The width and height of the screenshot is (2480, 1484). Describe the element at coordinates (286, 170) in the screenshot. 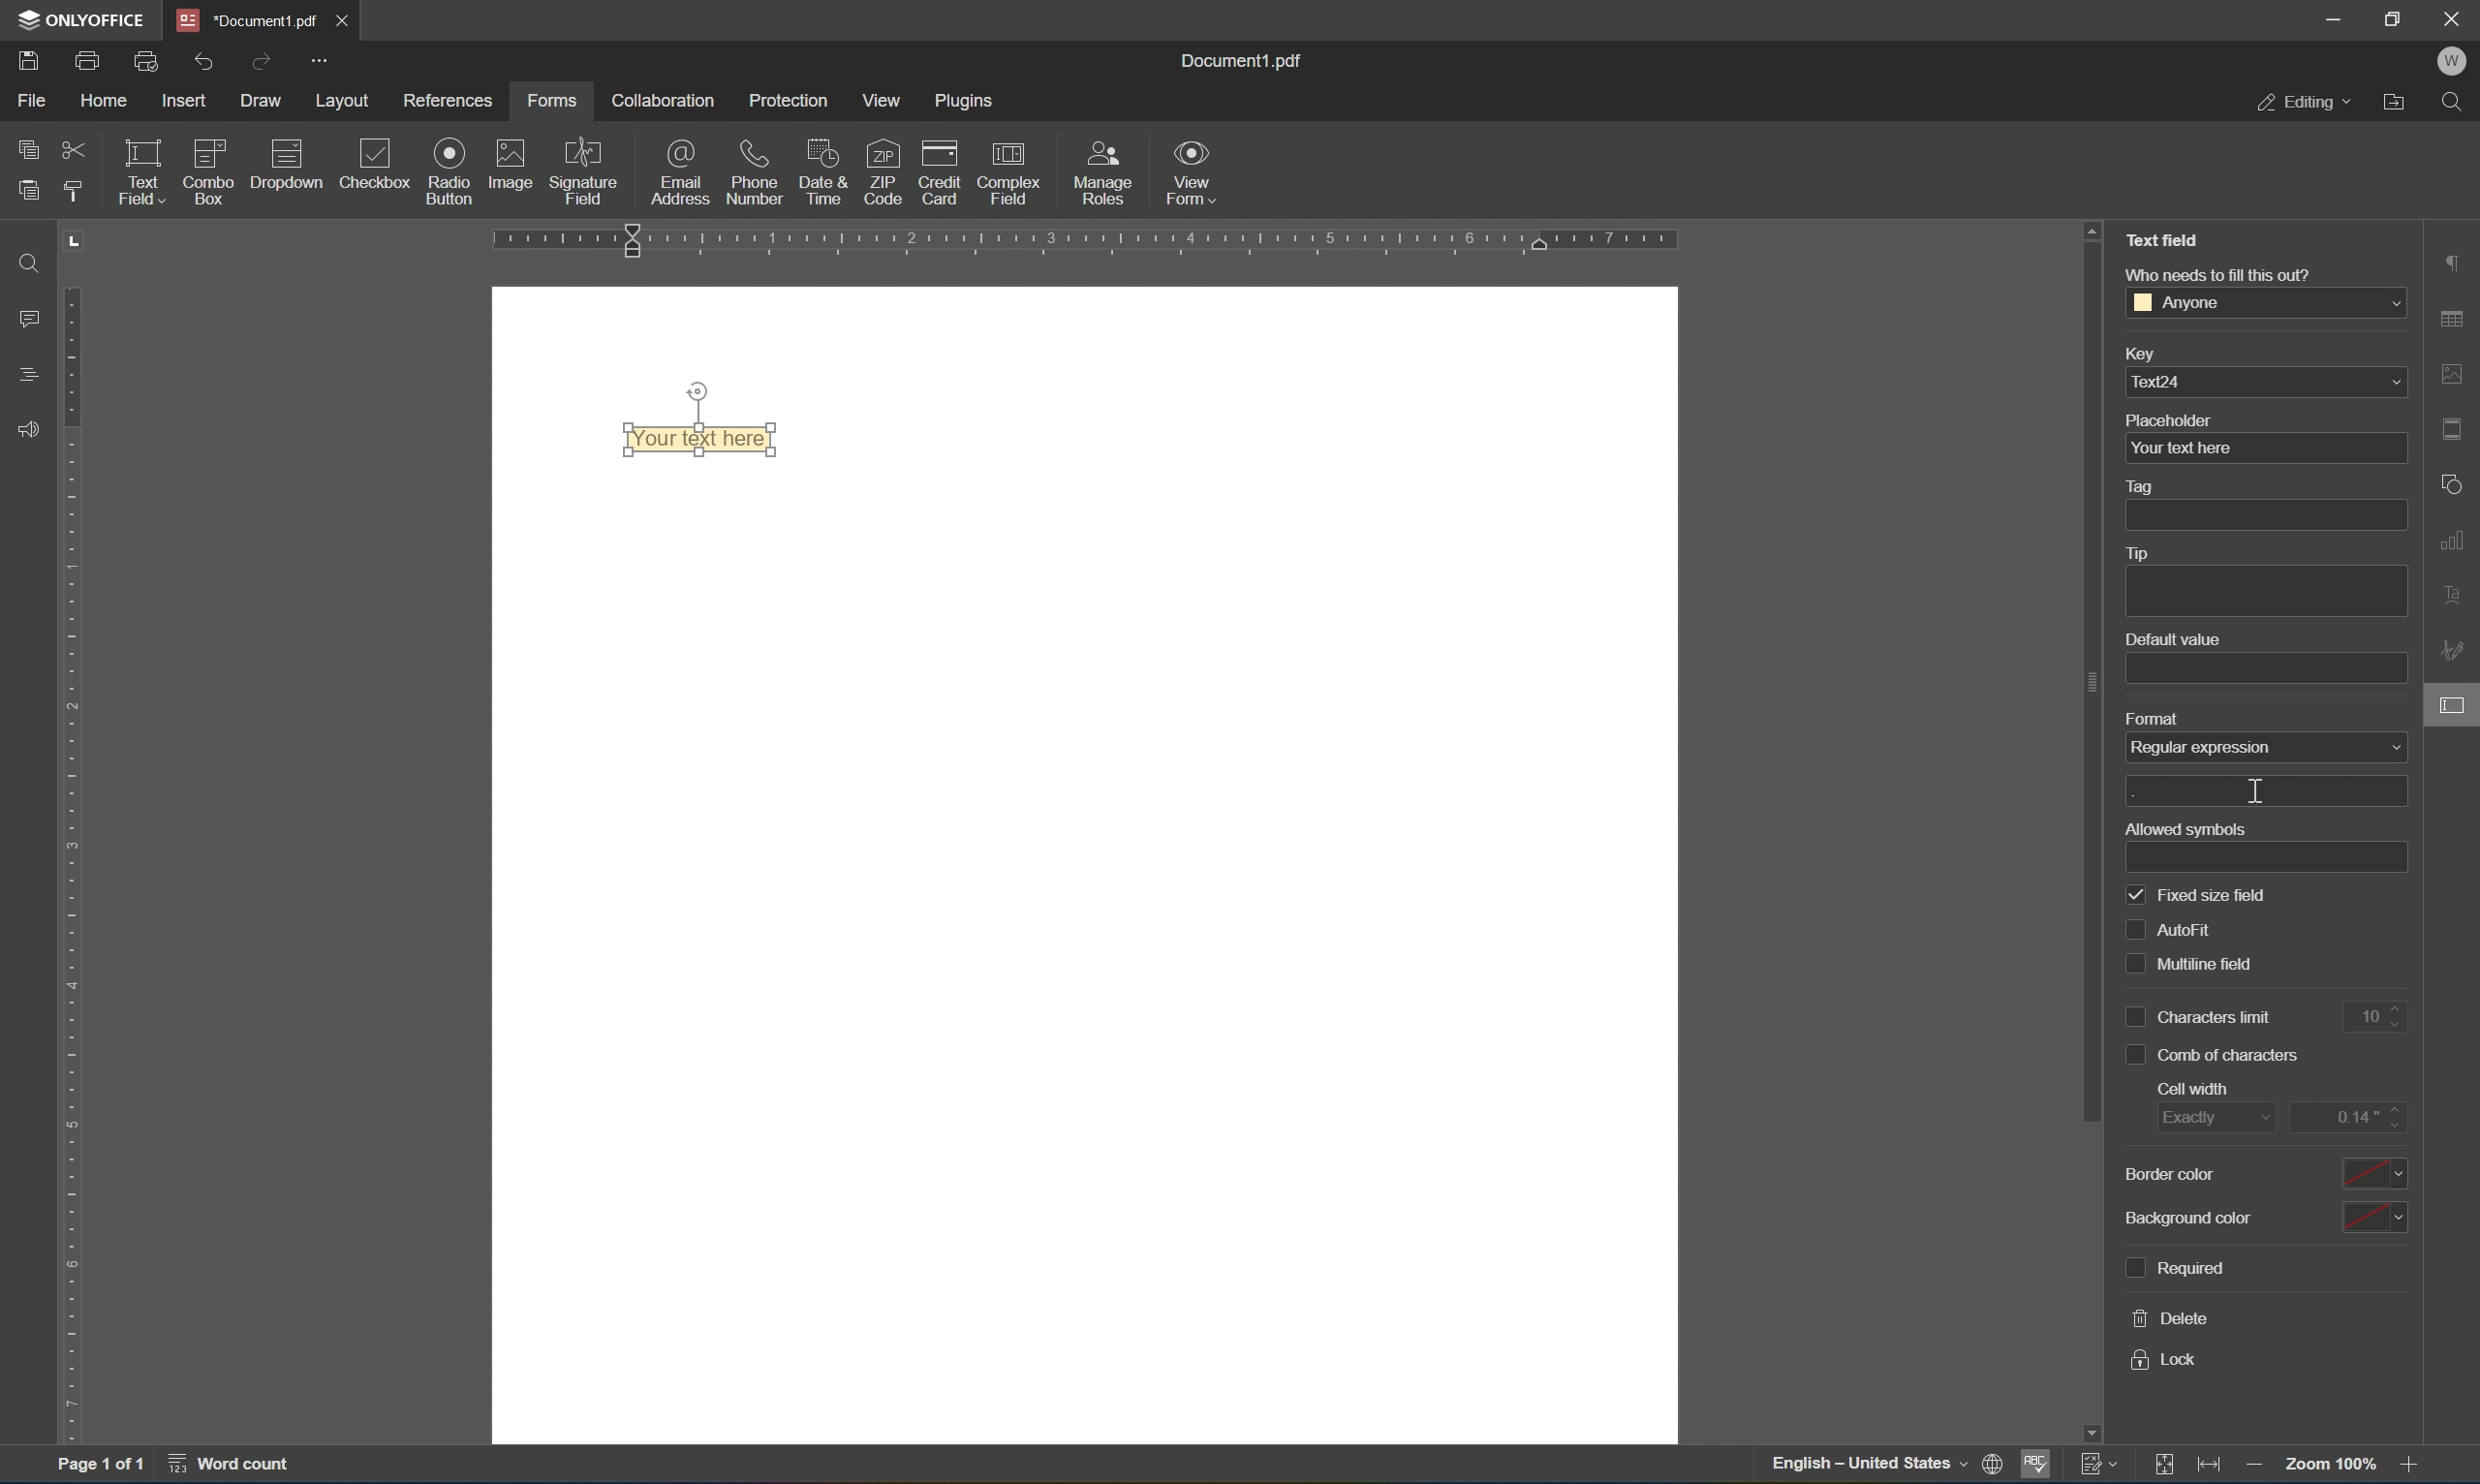

I see `icon` at that location.